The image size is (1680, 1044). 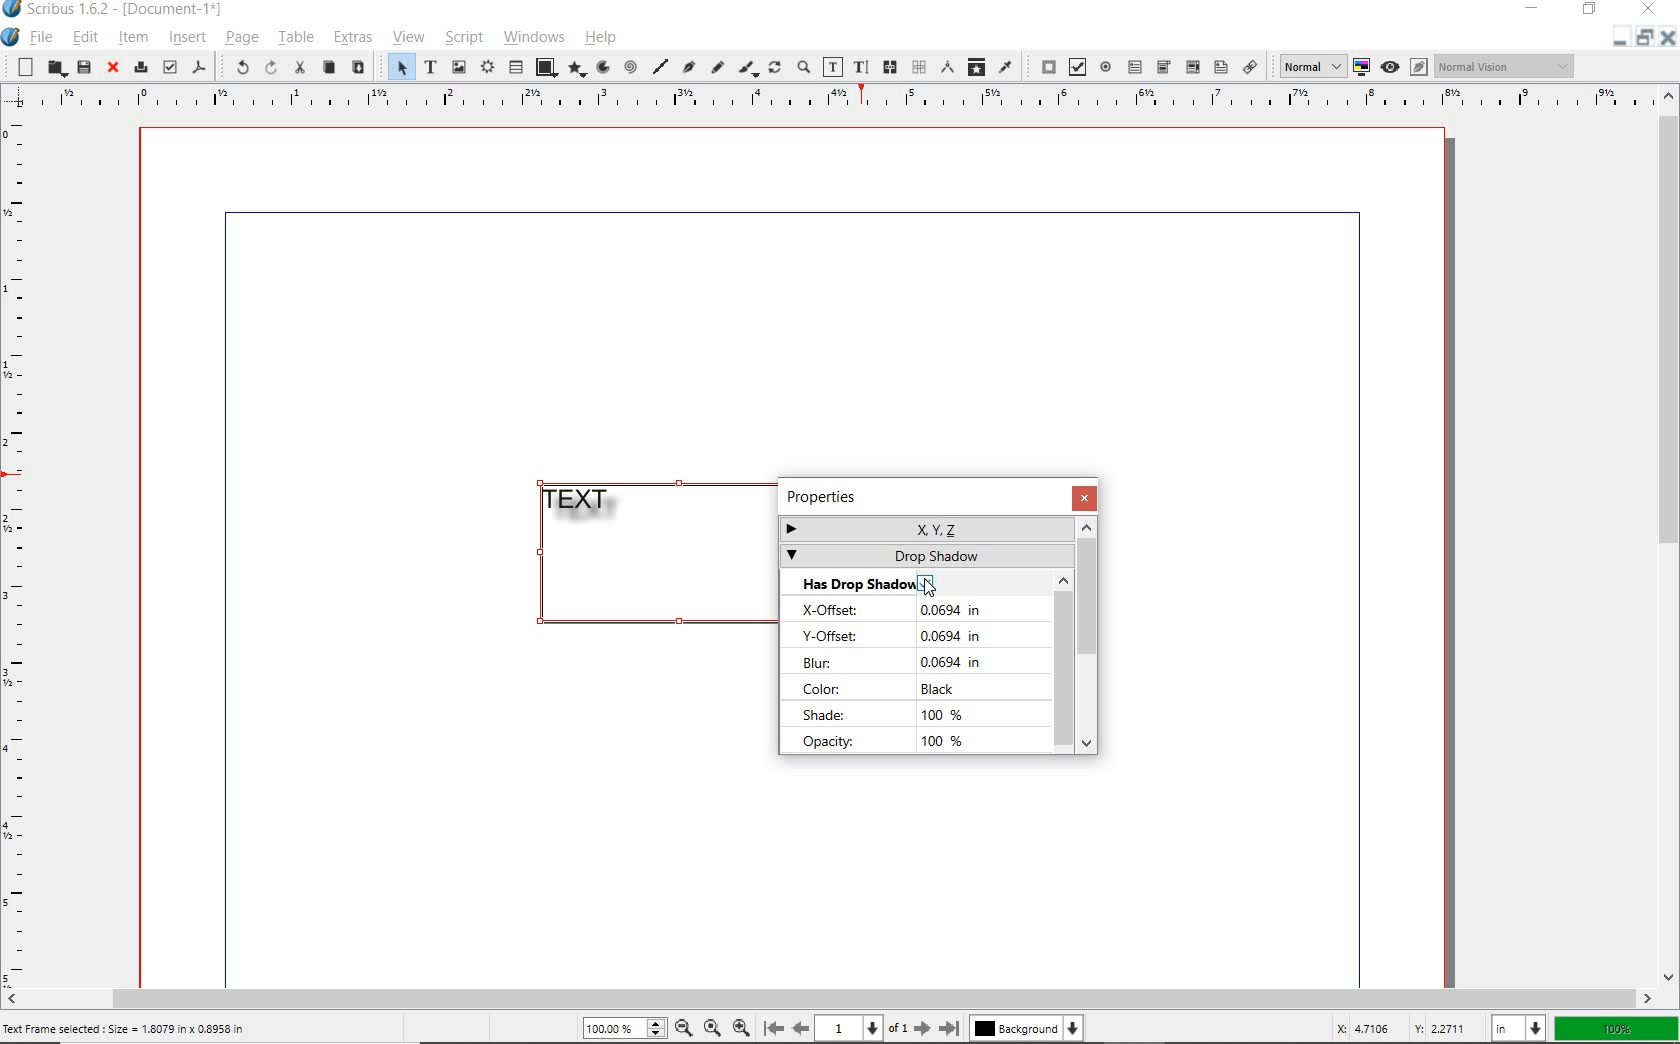 I want to click on arc, so click(x=604, y=67).